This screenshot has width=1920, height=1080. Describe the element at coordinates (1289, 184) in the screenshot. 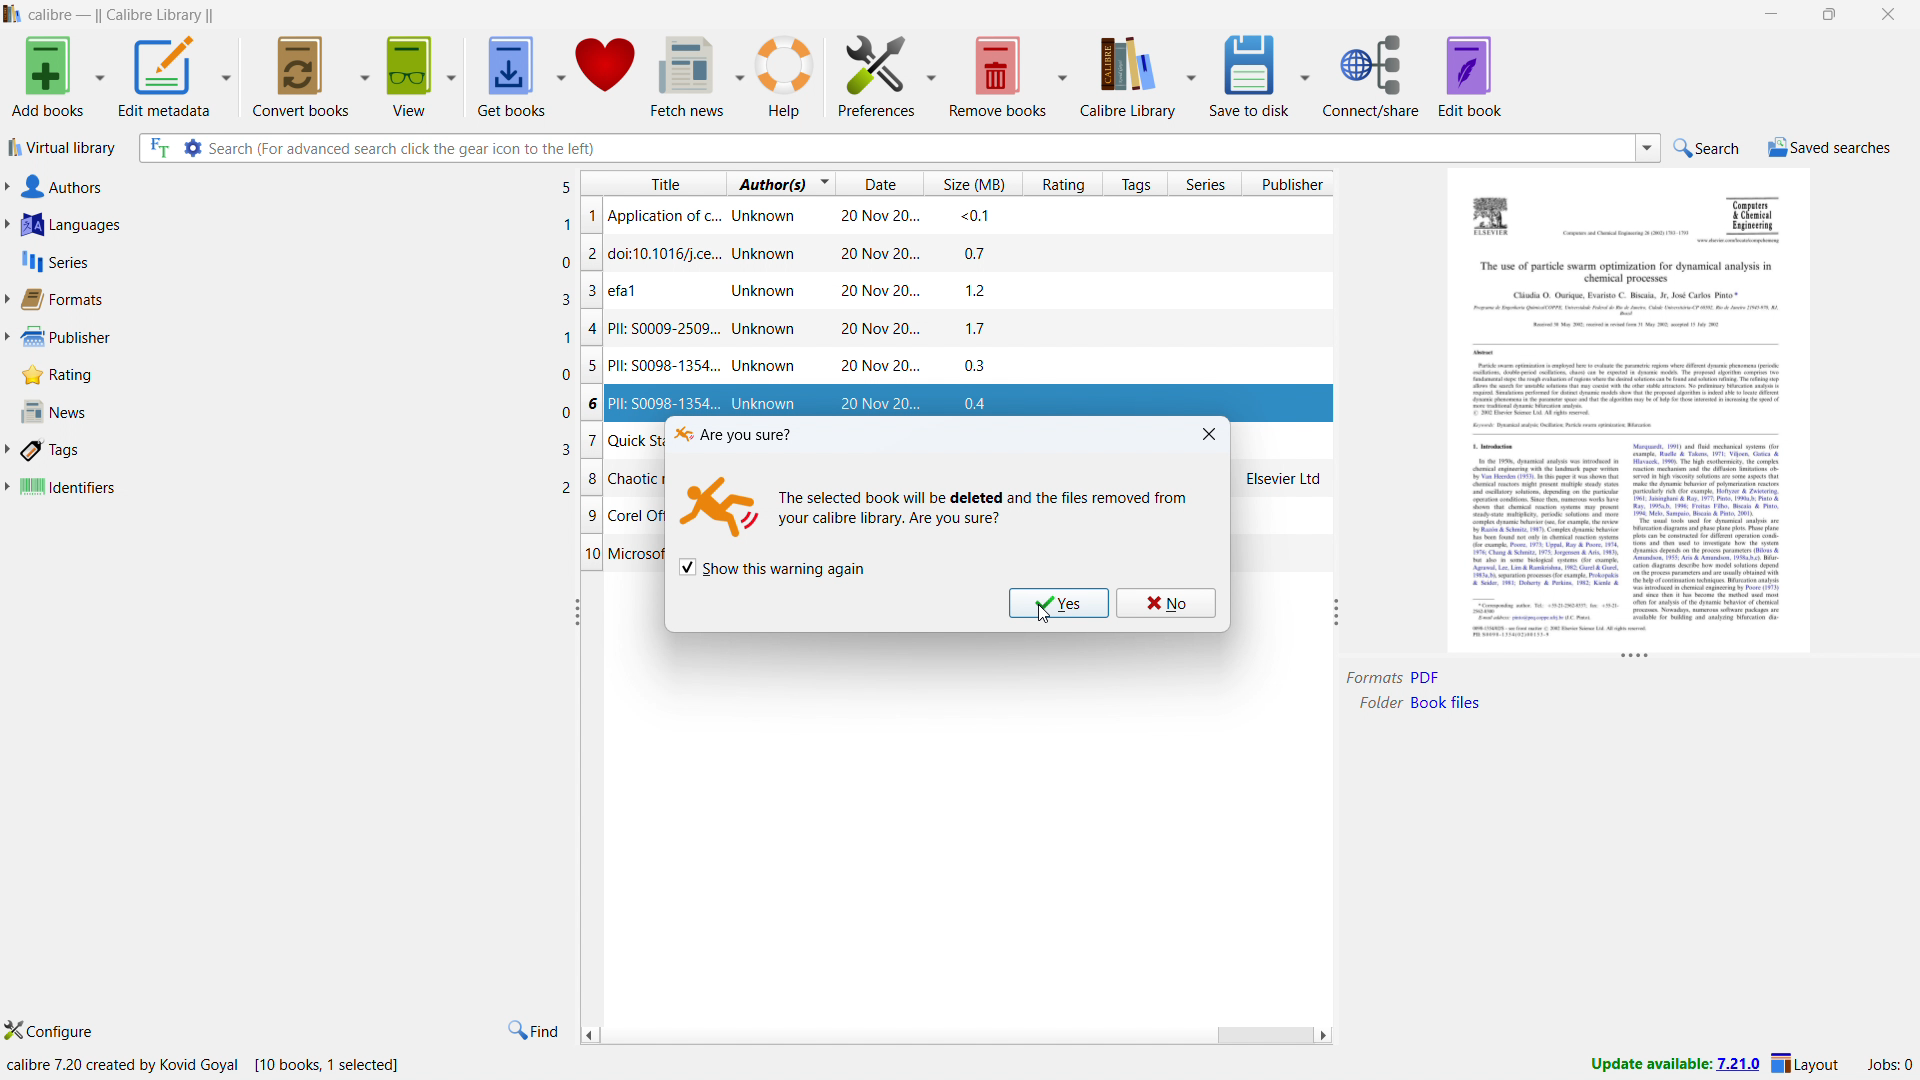

I see `sort by publisher` at that location.